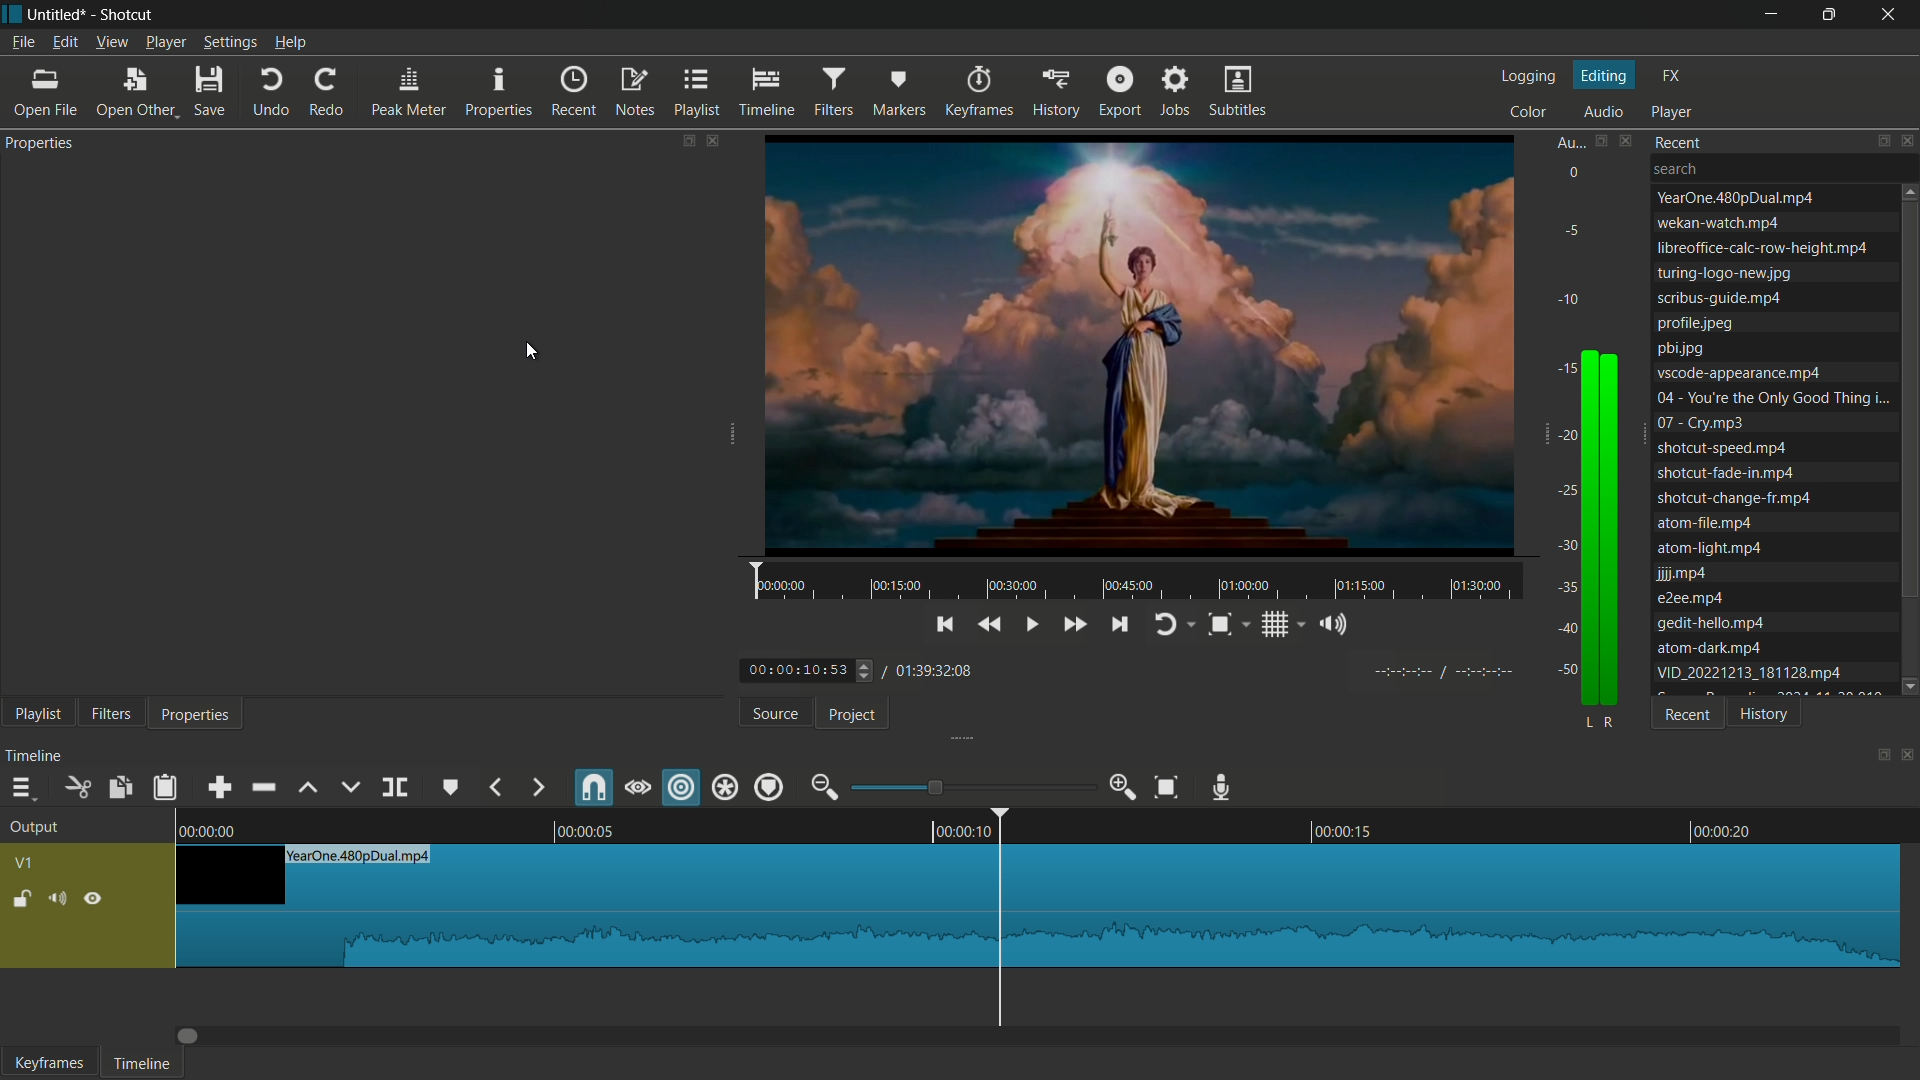 The image size is (1920, 1080). What do you see at coordinates (94, 899) in the screenshot?
I see `hide` at bounding box center [94, 899].